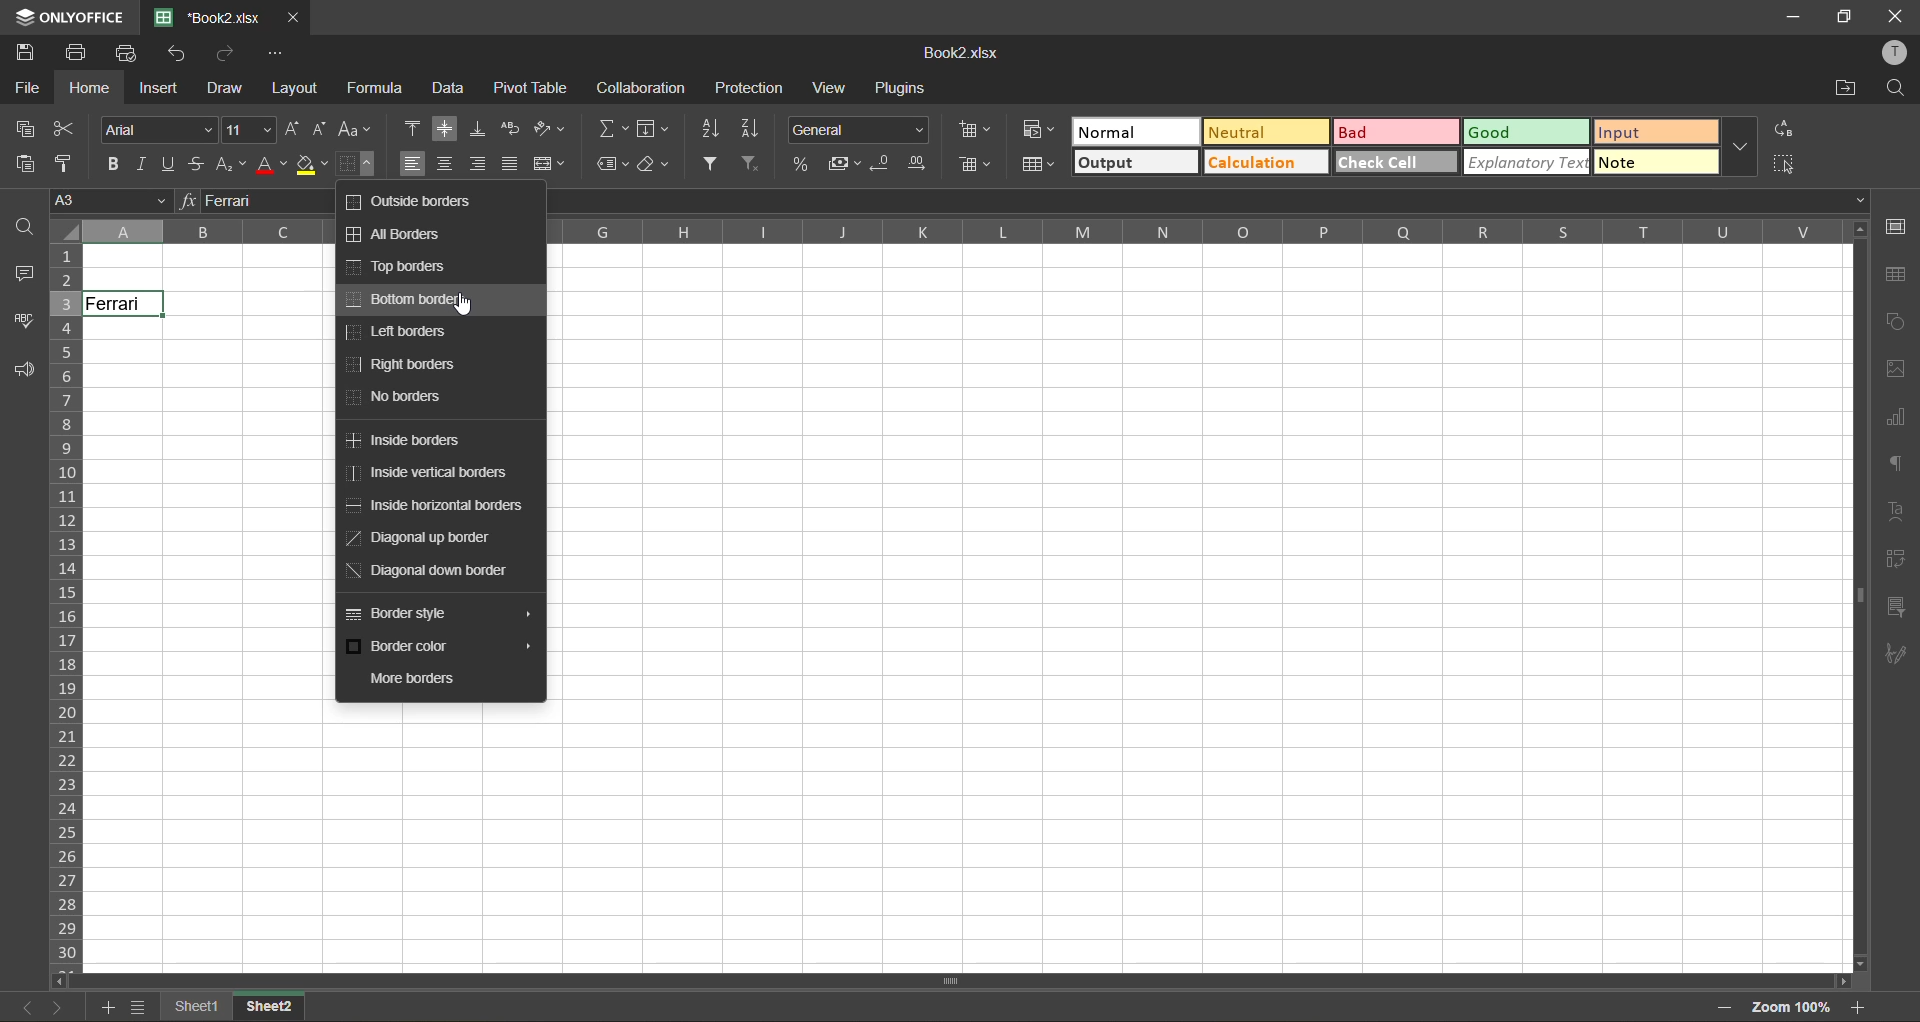 Image resolution: width=1920 pixels, height=1022 pixels. I want to click on next, so click(59, 1007).